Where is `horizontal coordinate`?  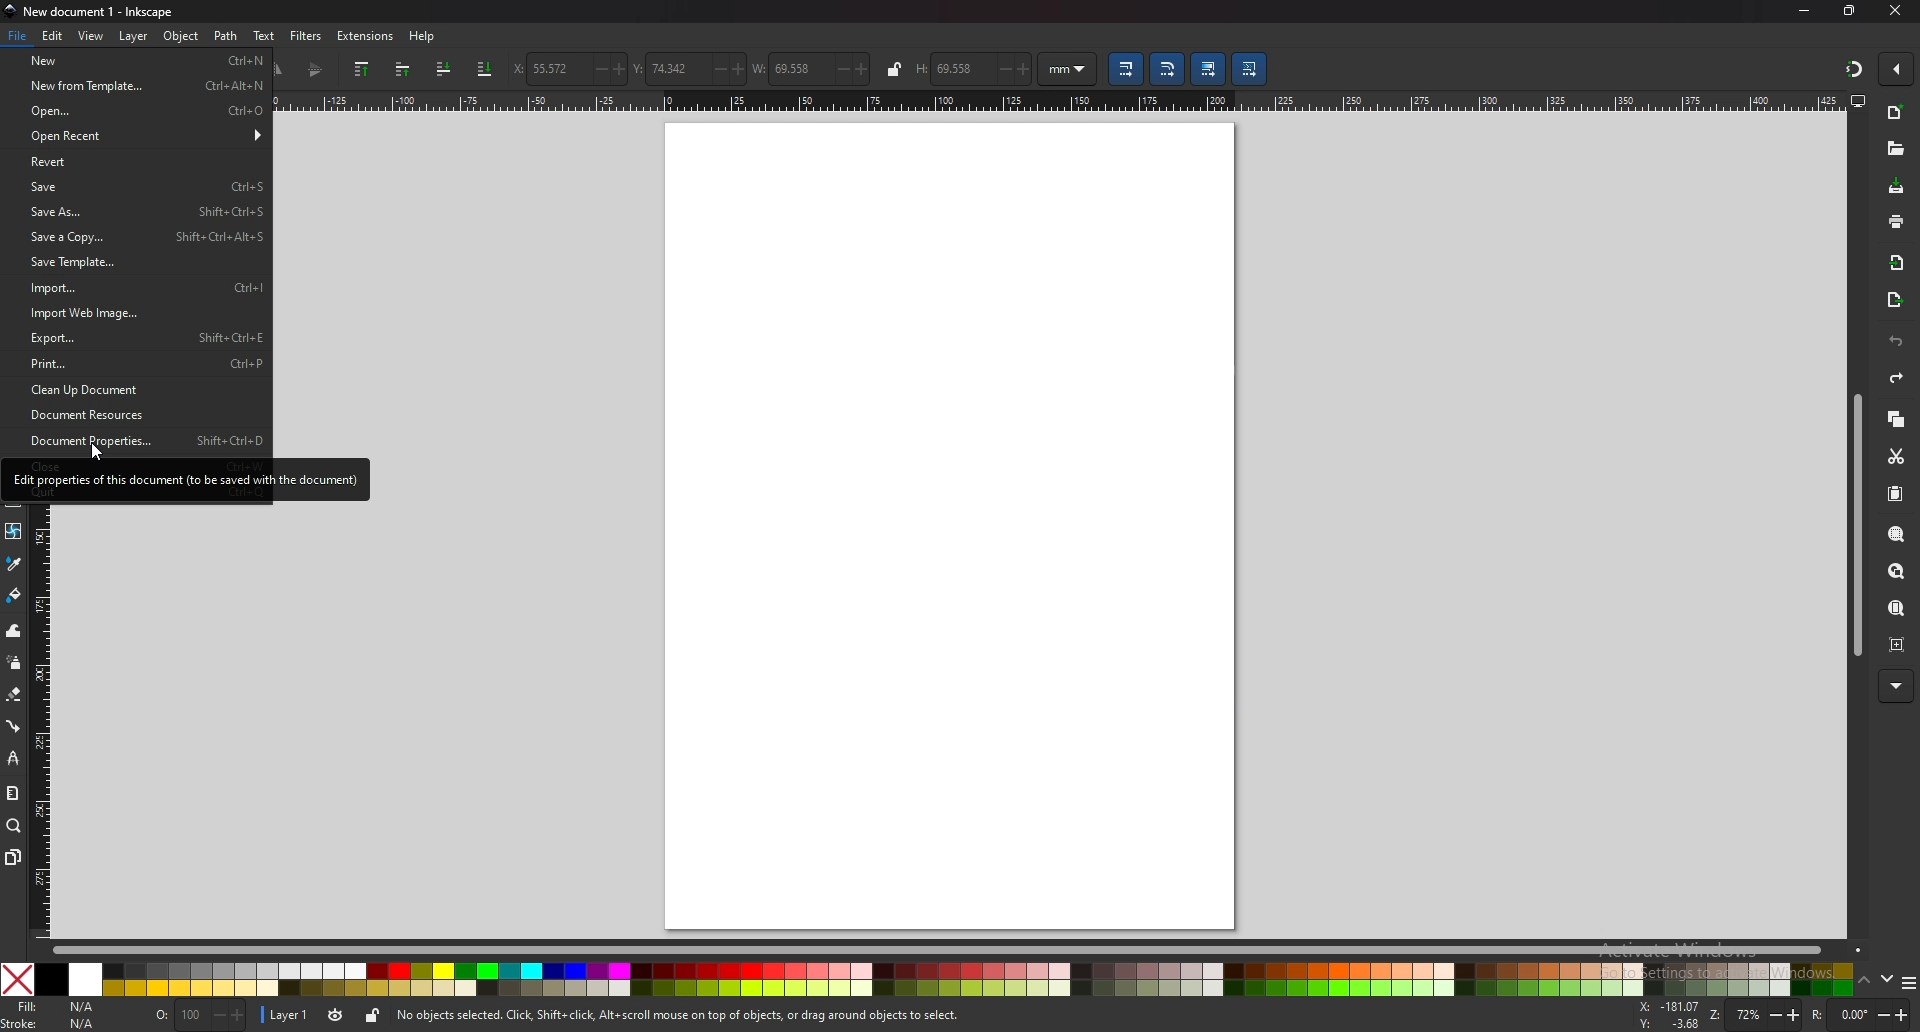 horizontal coordinate is located at coordinates (540, 70).